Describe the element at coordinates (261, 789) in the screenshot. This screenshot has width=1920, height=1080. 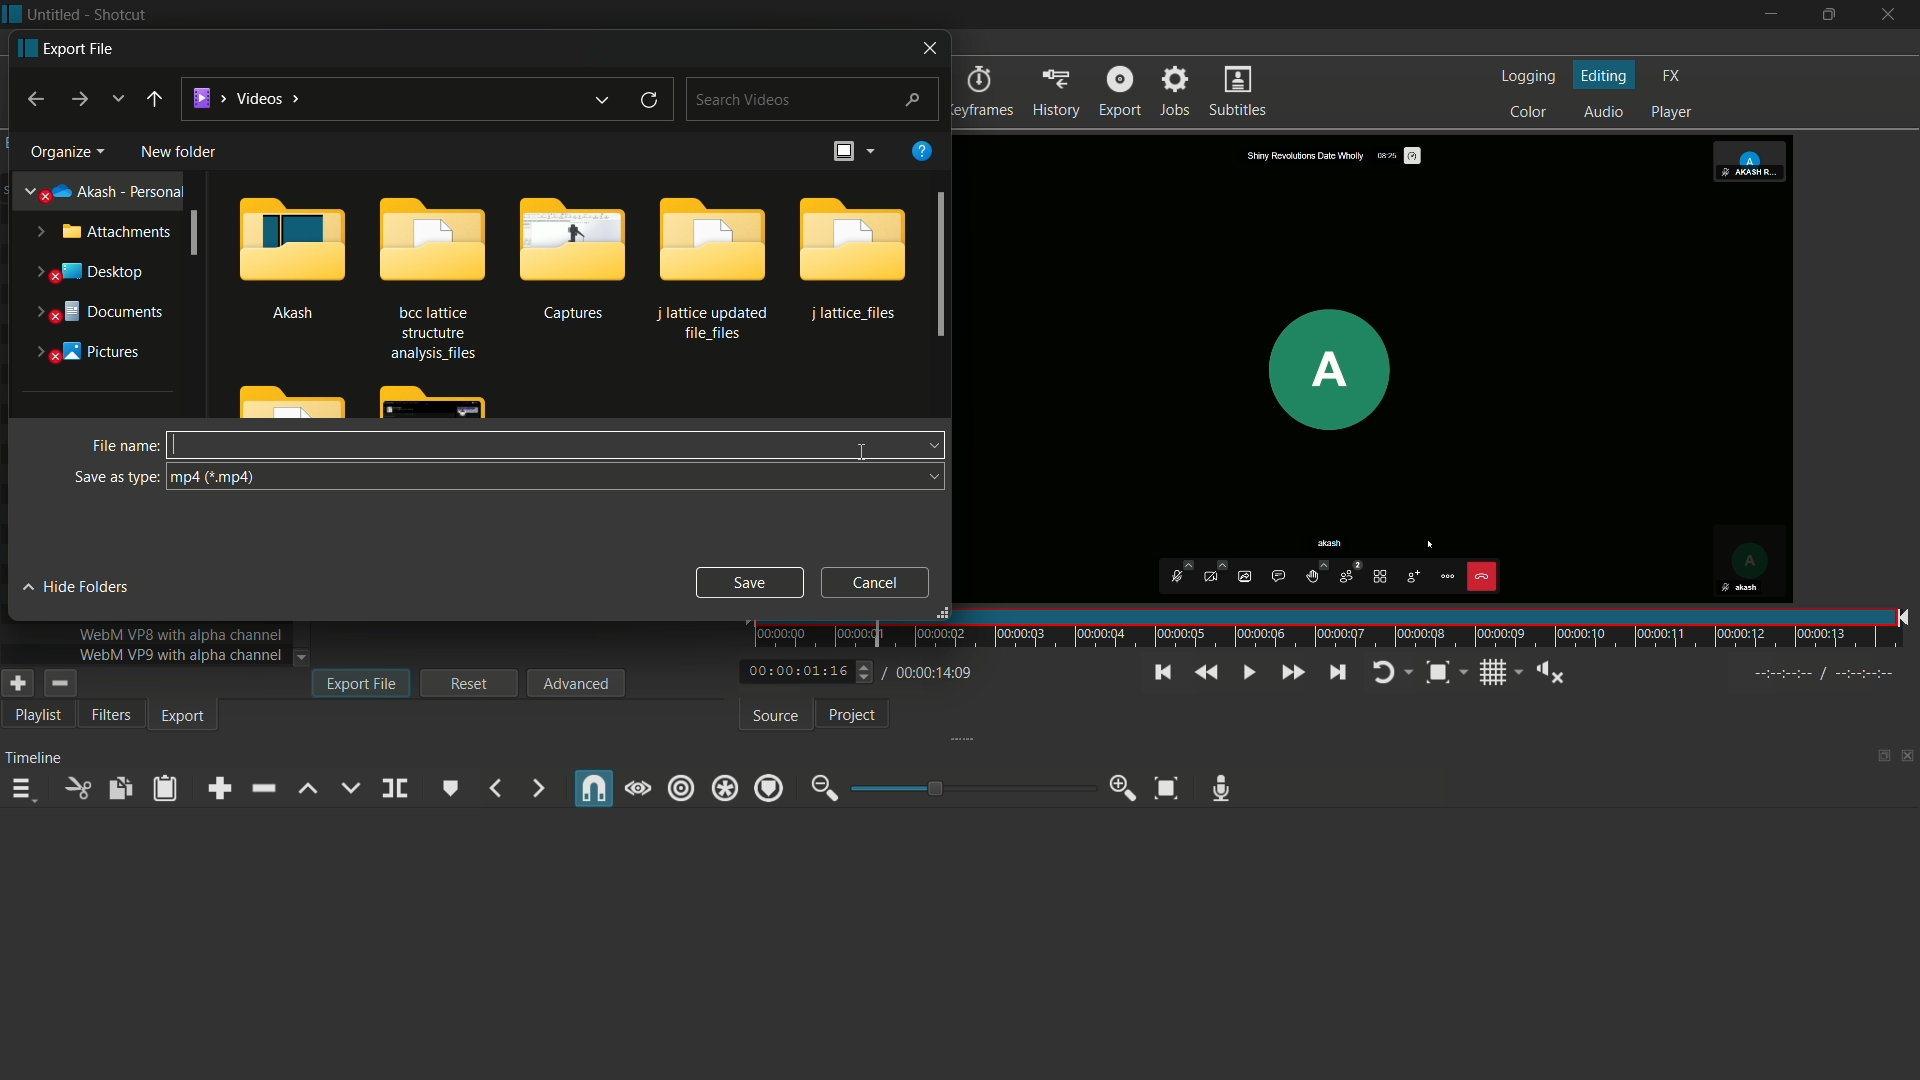
I see `ripple delete` at that location.